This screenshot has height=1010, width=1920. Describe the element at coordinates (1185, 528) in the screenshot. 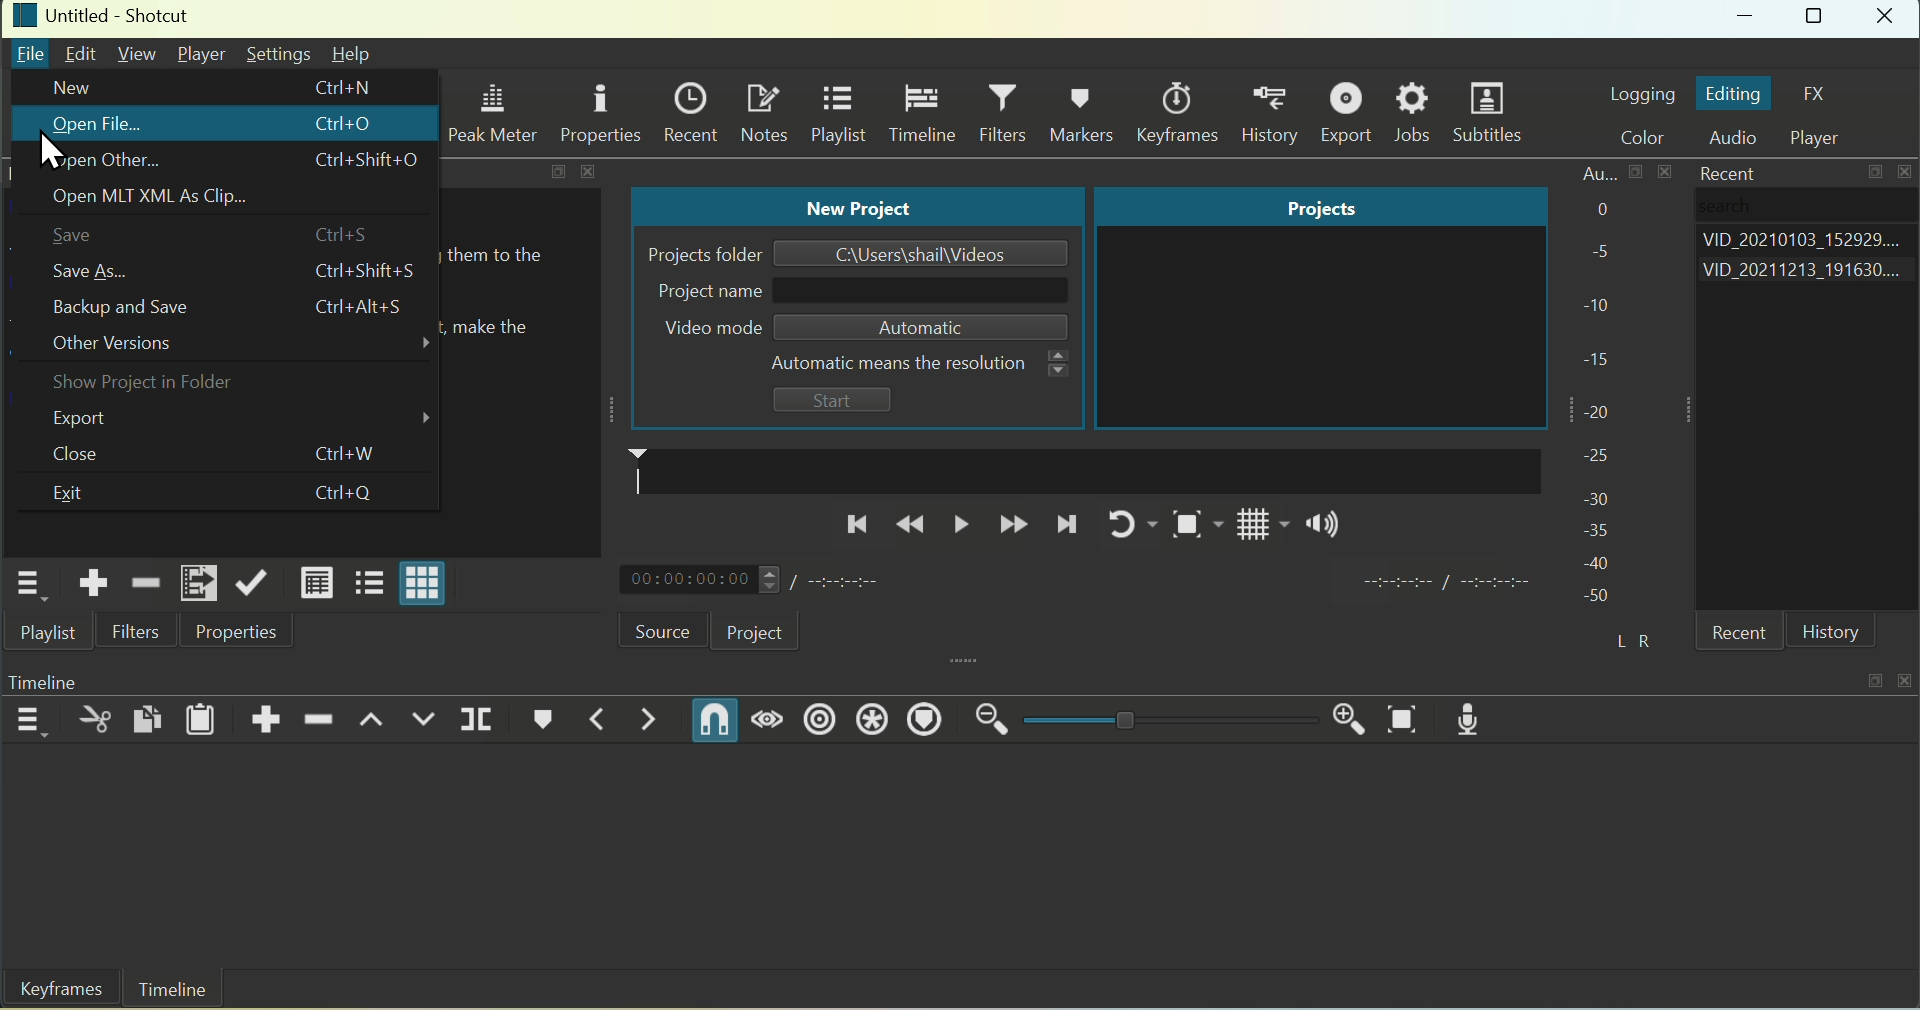

I see `Snapshot` at that location.